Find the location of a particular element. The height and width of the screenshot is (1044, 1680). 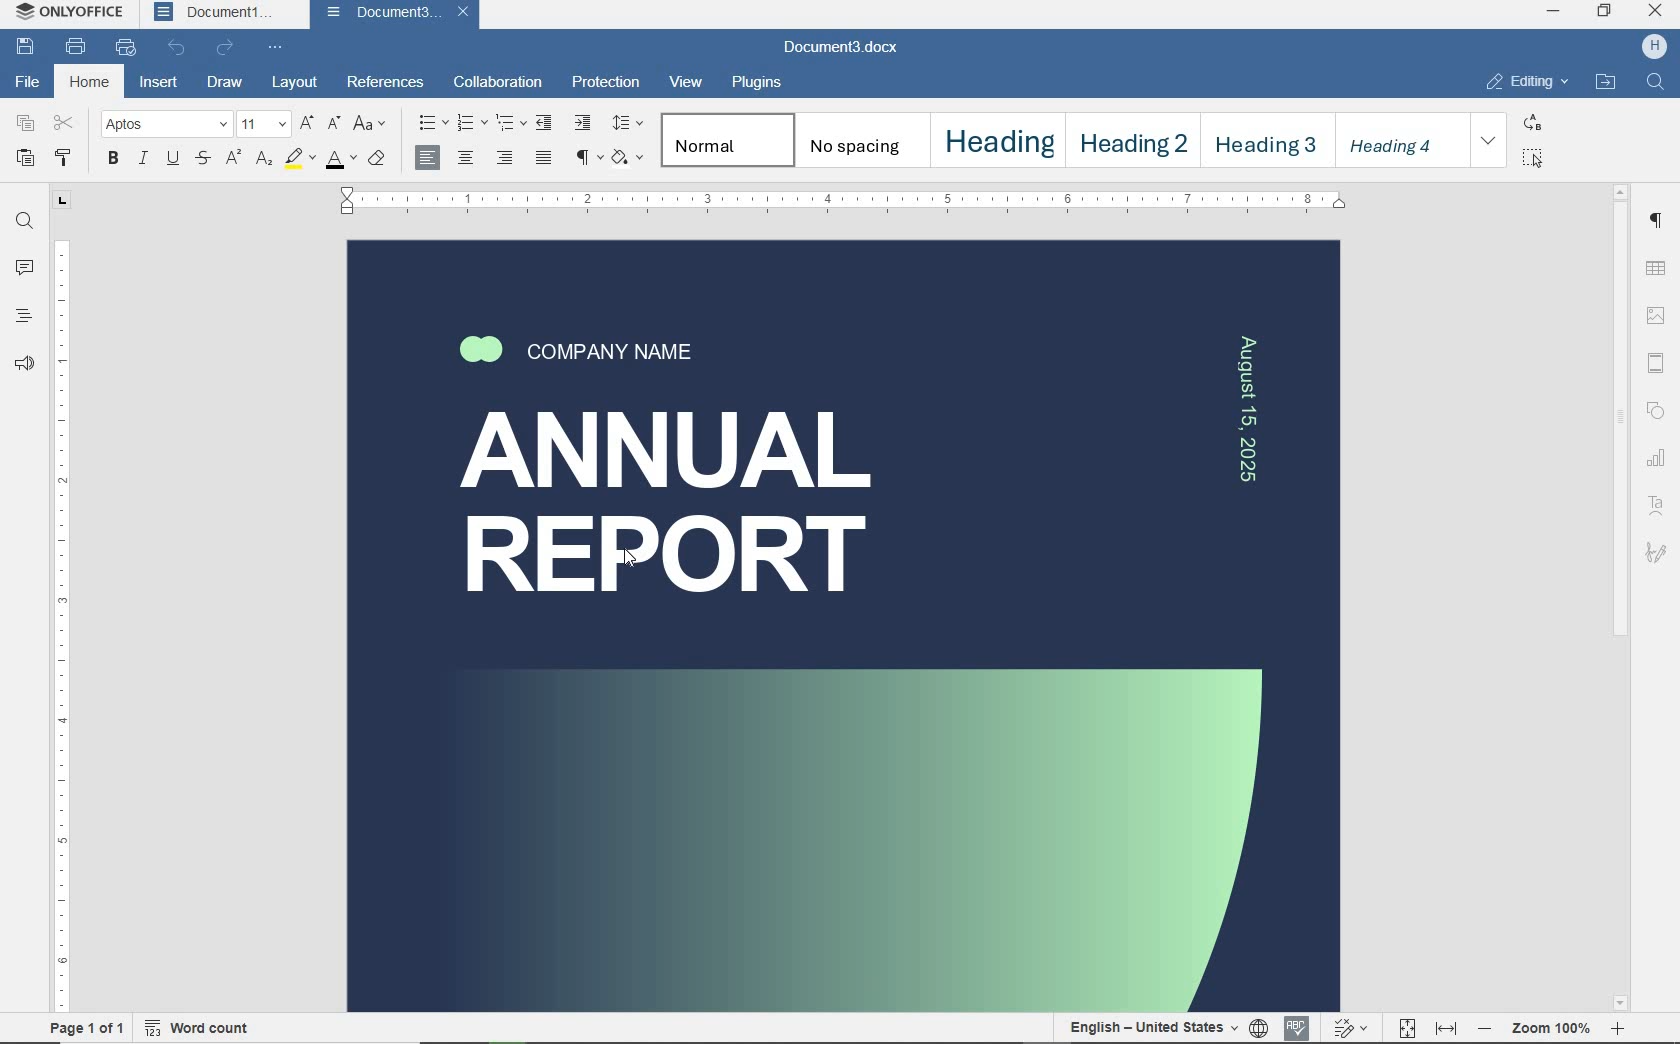

text art is located at coordinates (1657, 506).